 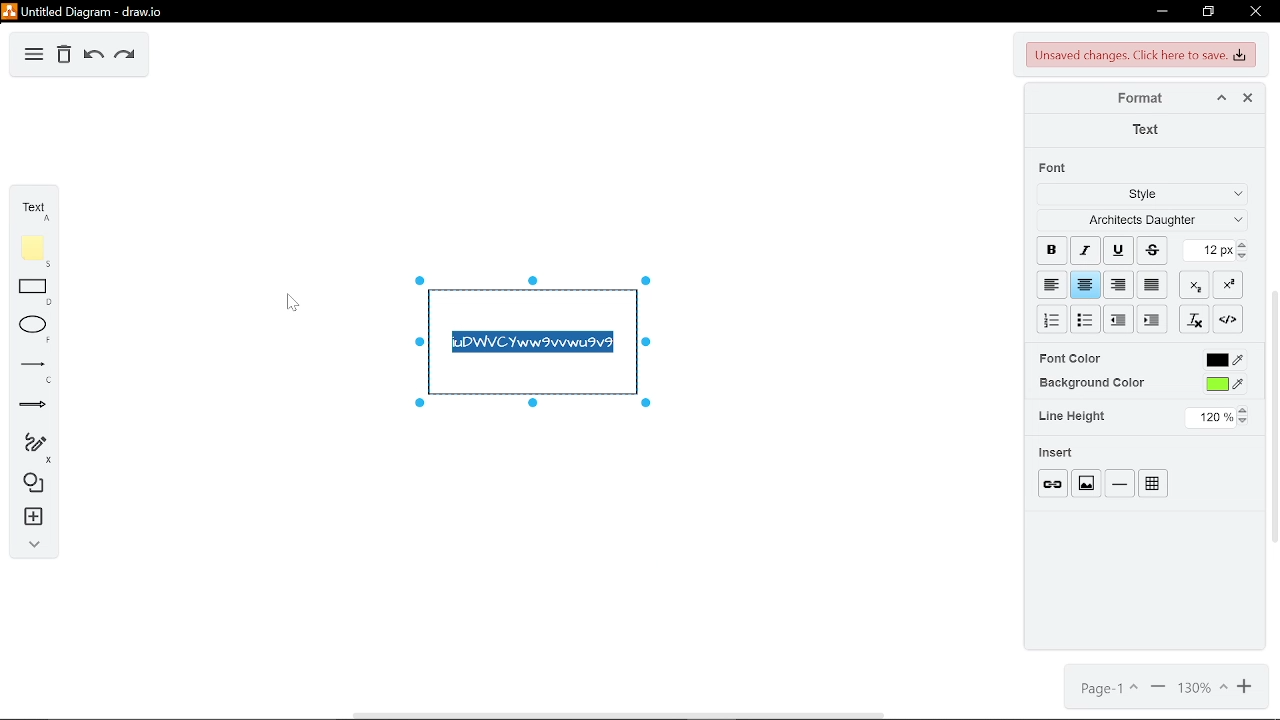 I want to click on diagram, so click(x=34, y=56).